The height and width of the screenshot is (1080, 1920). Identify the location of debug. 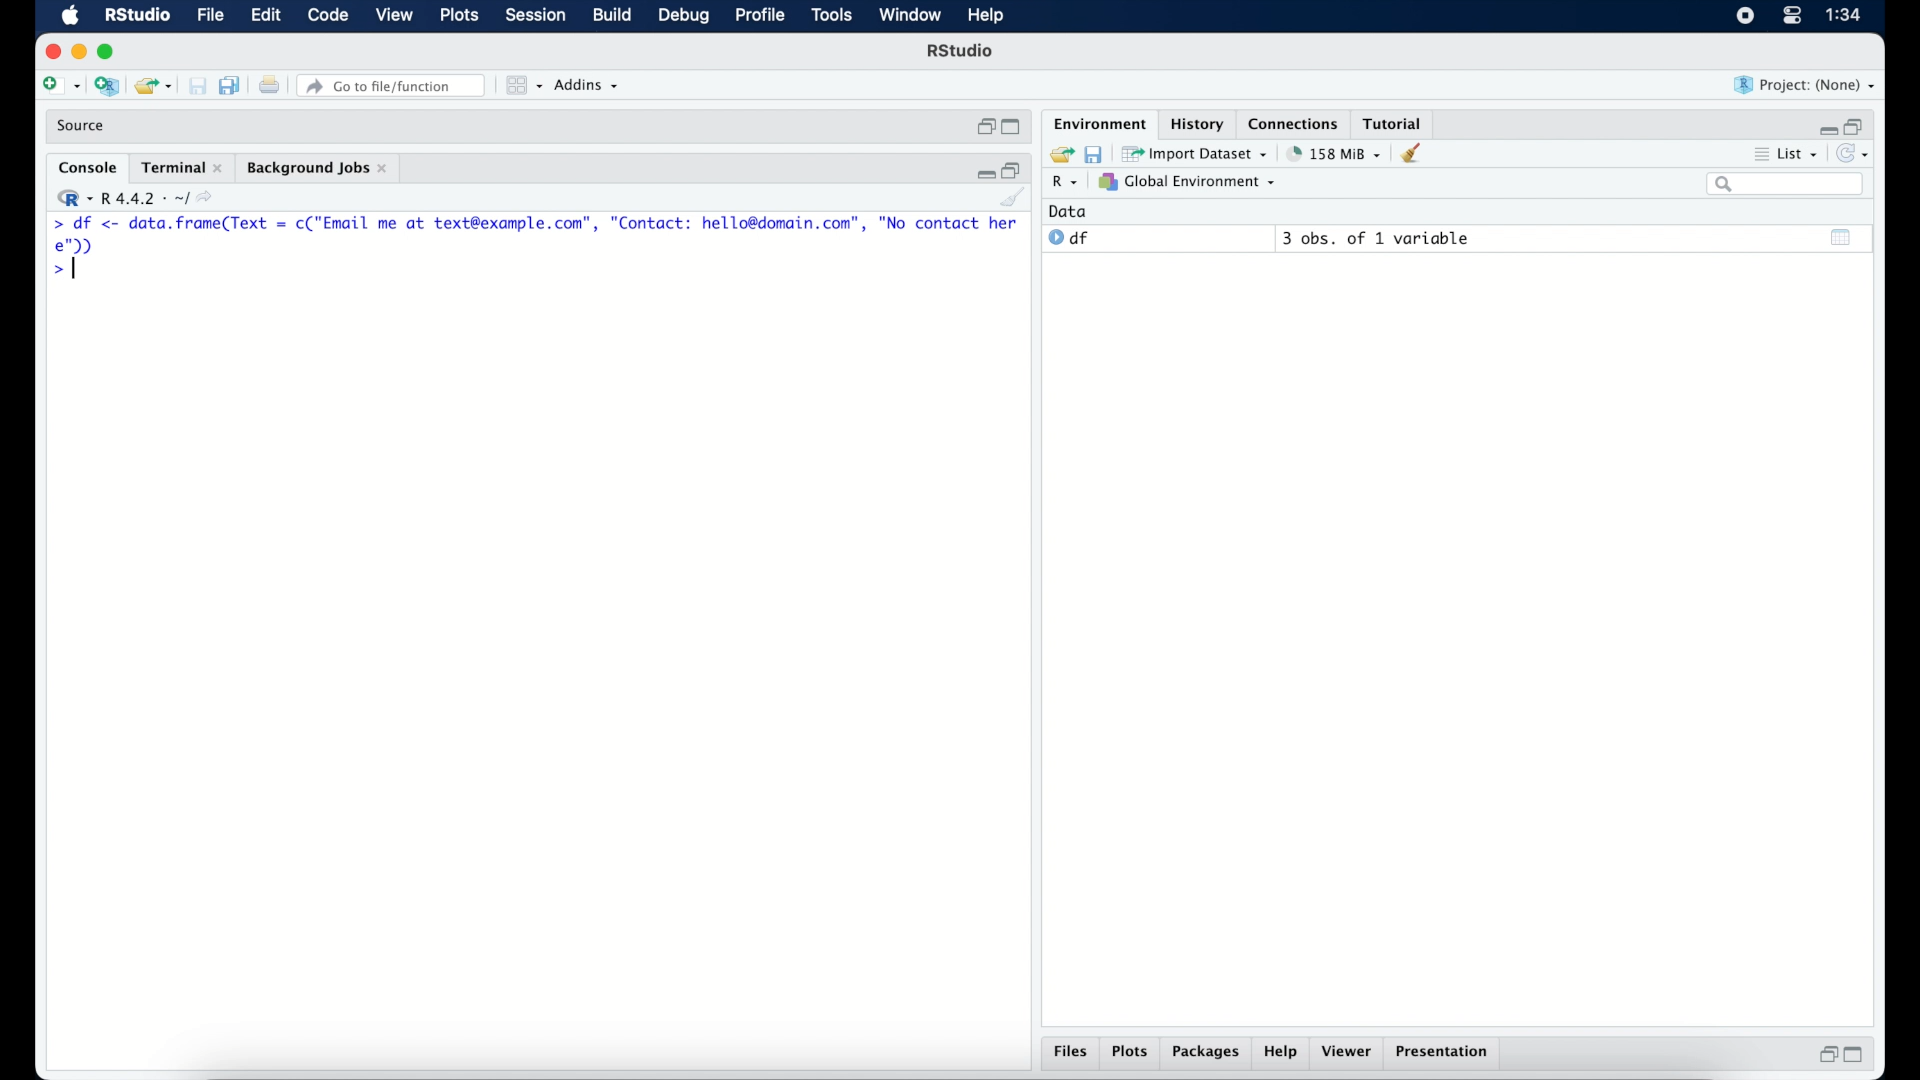
(684, 17).